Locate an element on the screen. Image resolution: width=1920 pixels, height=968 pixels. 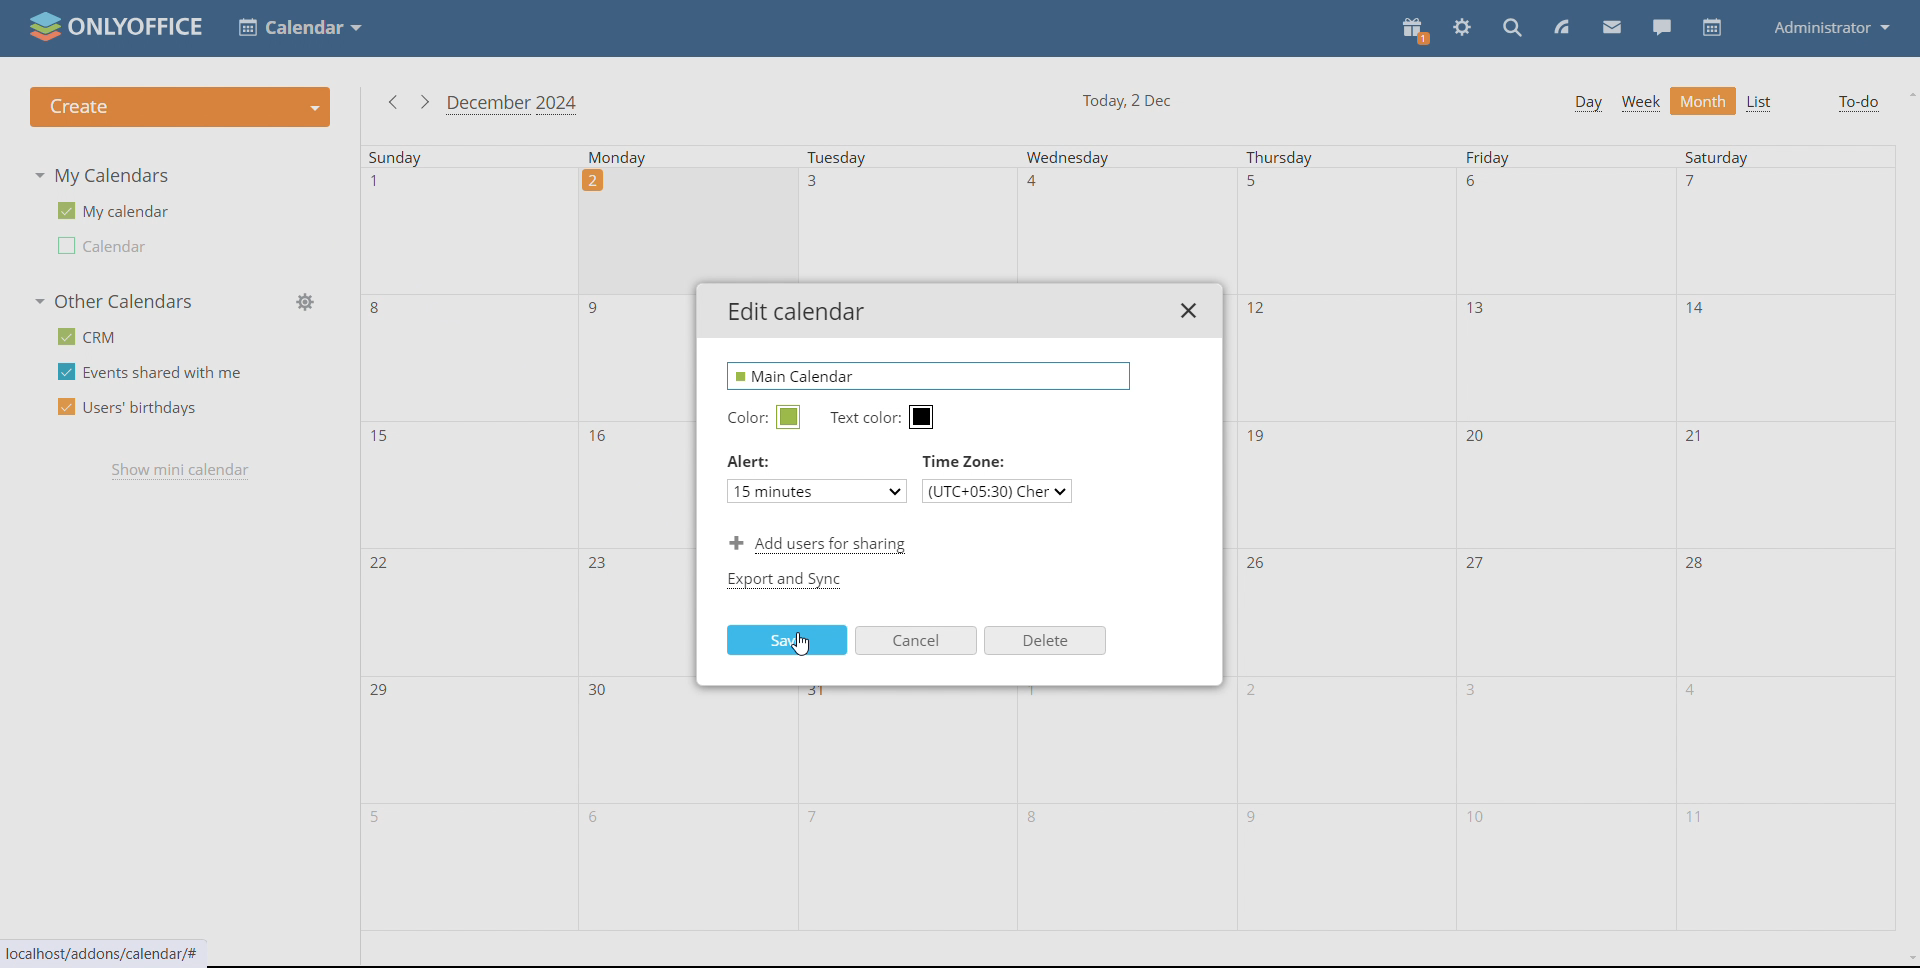
next month is located at coordinates (425, 102).